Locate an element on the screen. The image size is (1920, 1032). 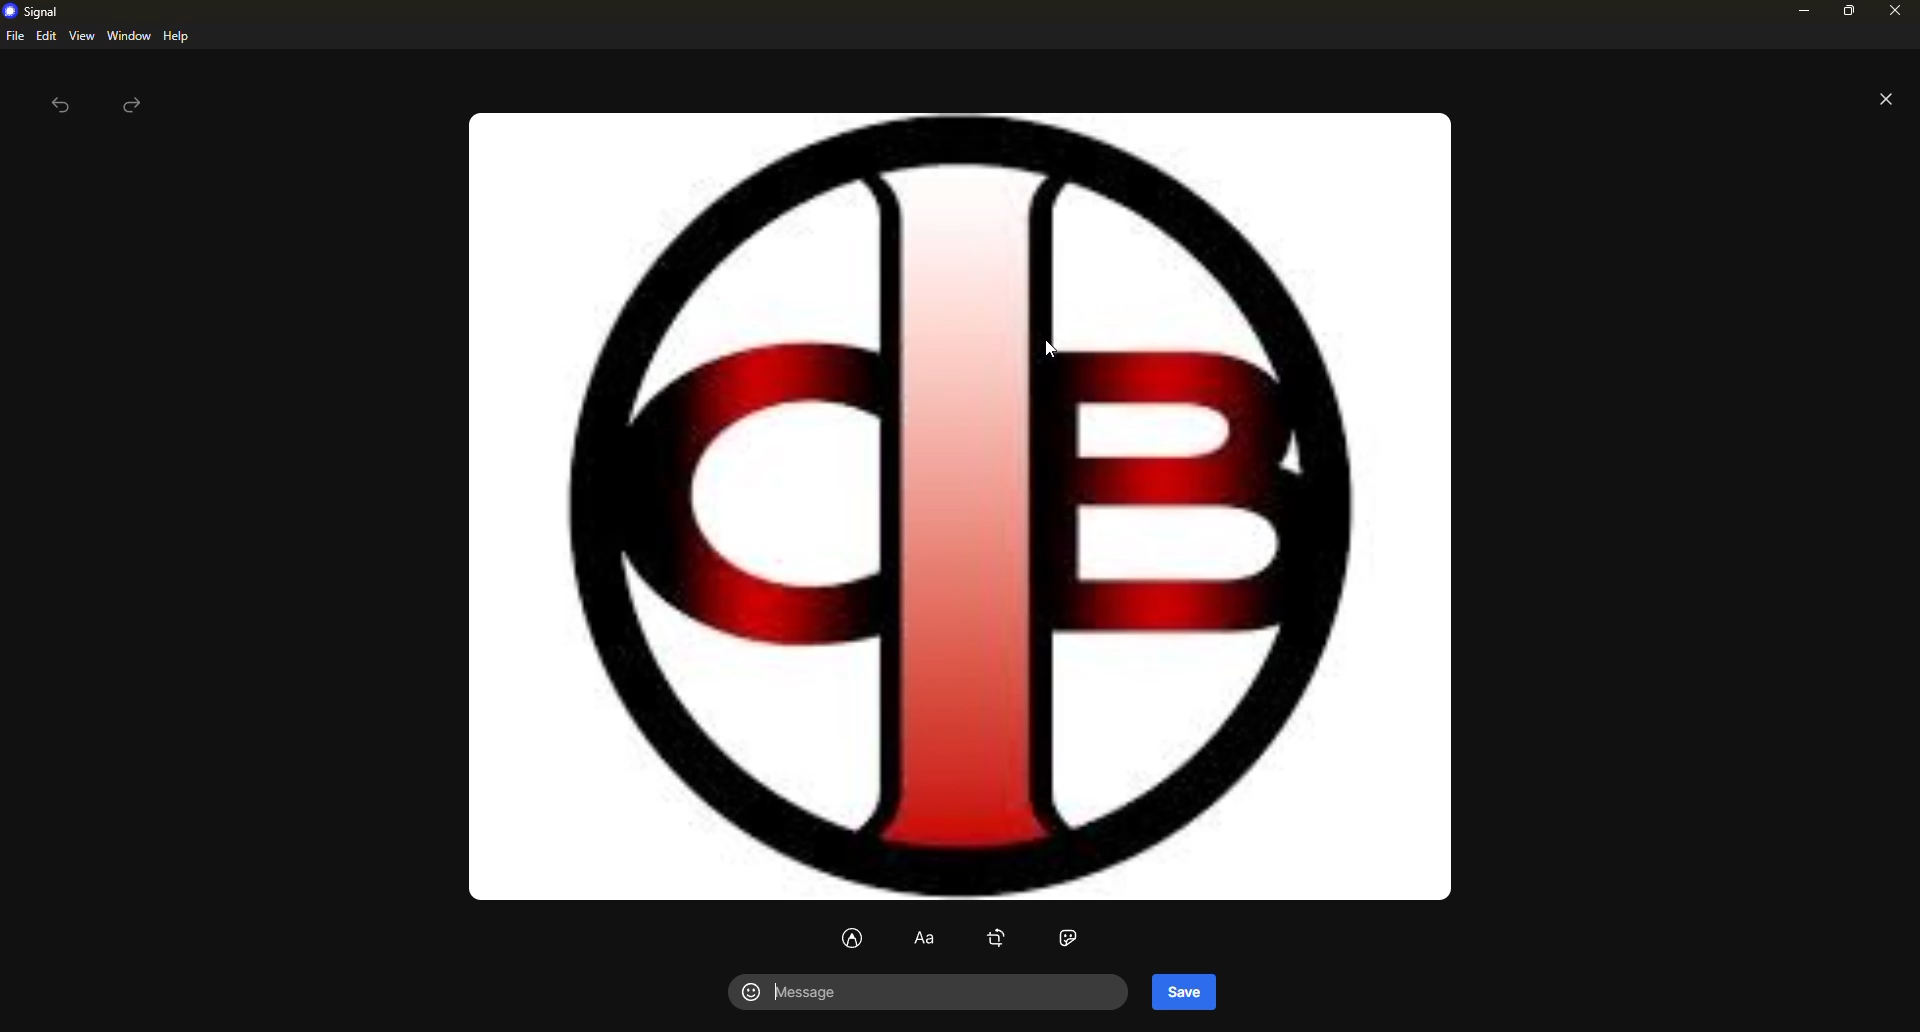
signal is located at coordinates (36, 12).